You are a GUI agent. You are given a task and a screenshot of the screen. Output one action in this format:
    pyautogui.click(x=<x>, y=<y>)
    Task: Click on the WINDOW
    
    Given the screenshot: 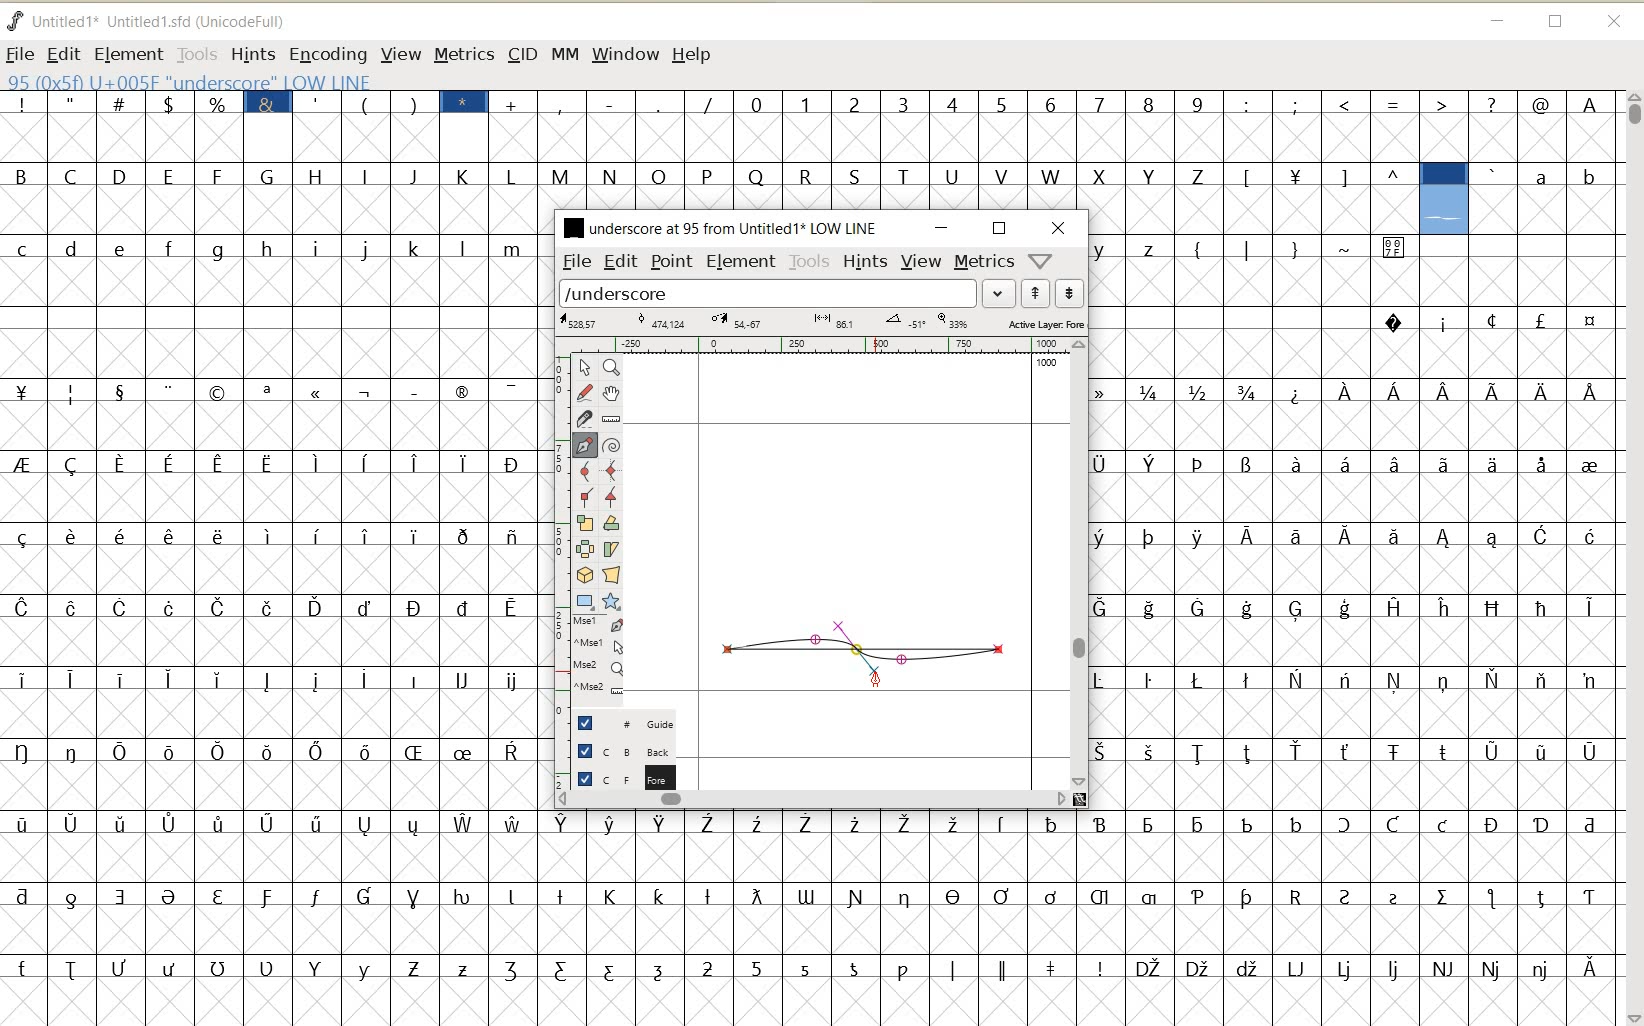 What is the action you would take?
    pyautogui.click(x=626, y=56)
    